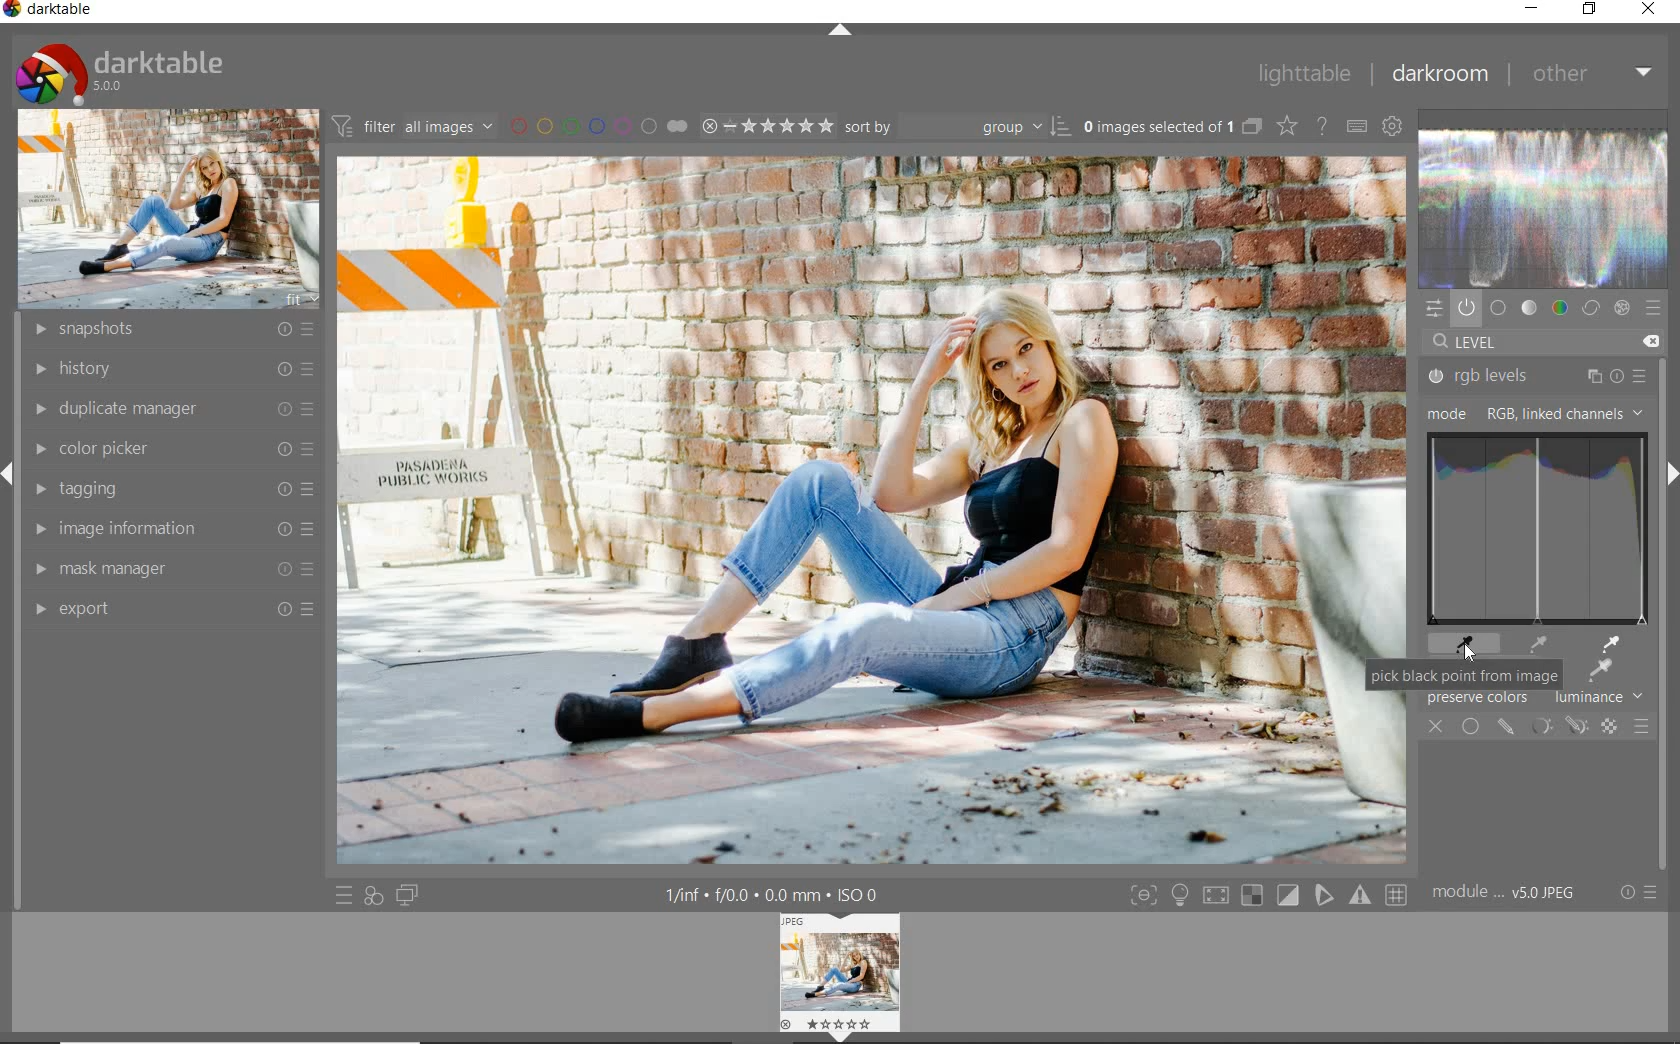 This screenshot has height=1044, width=1680. I want to click on DELETE, so click(1651, 342).